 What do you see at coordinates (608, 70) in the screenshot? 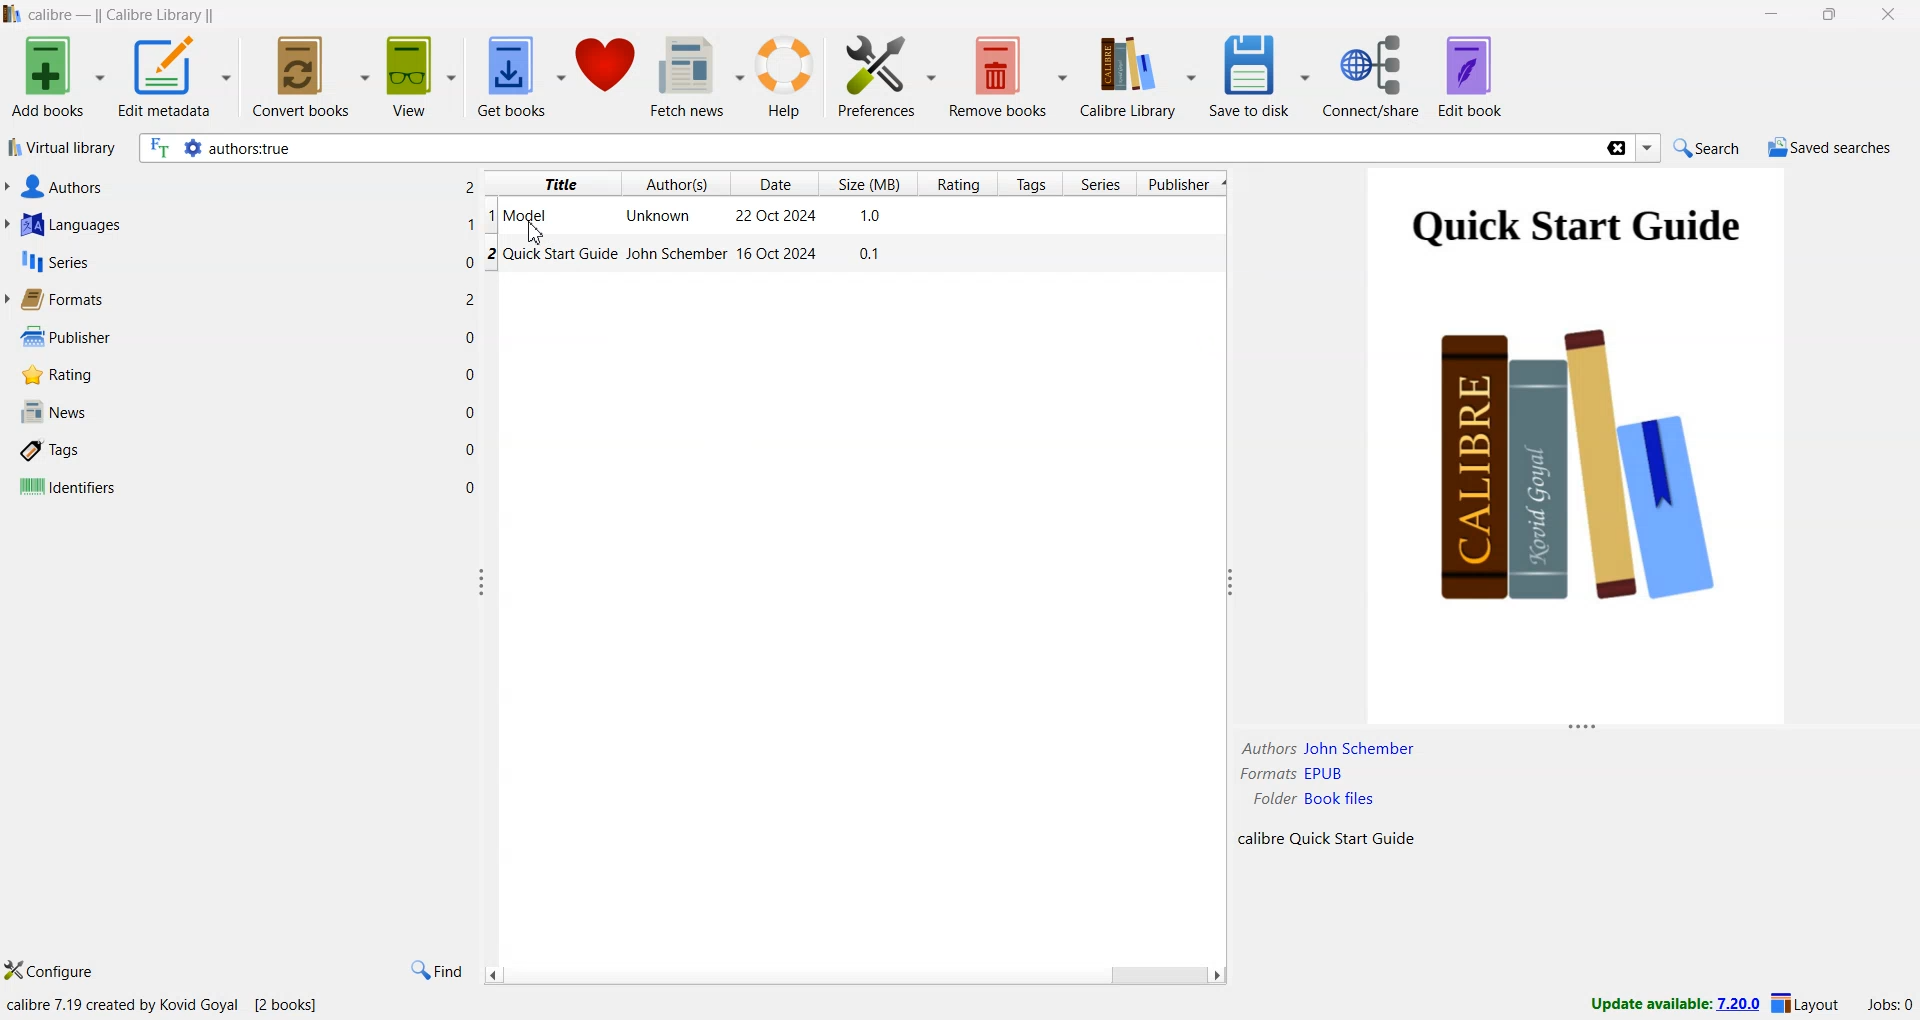
I see `donate to support calibre` at bounding box center [608, 70].